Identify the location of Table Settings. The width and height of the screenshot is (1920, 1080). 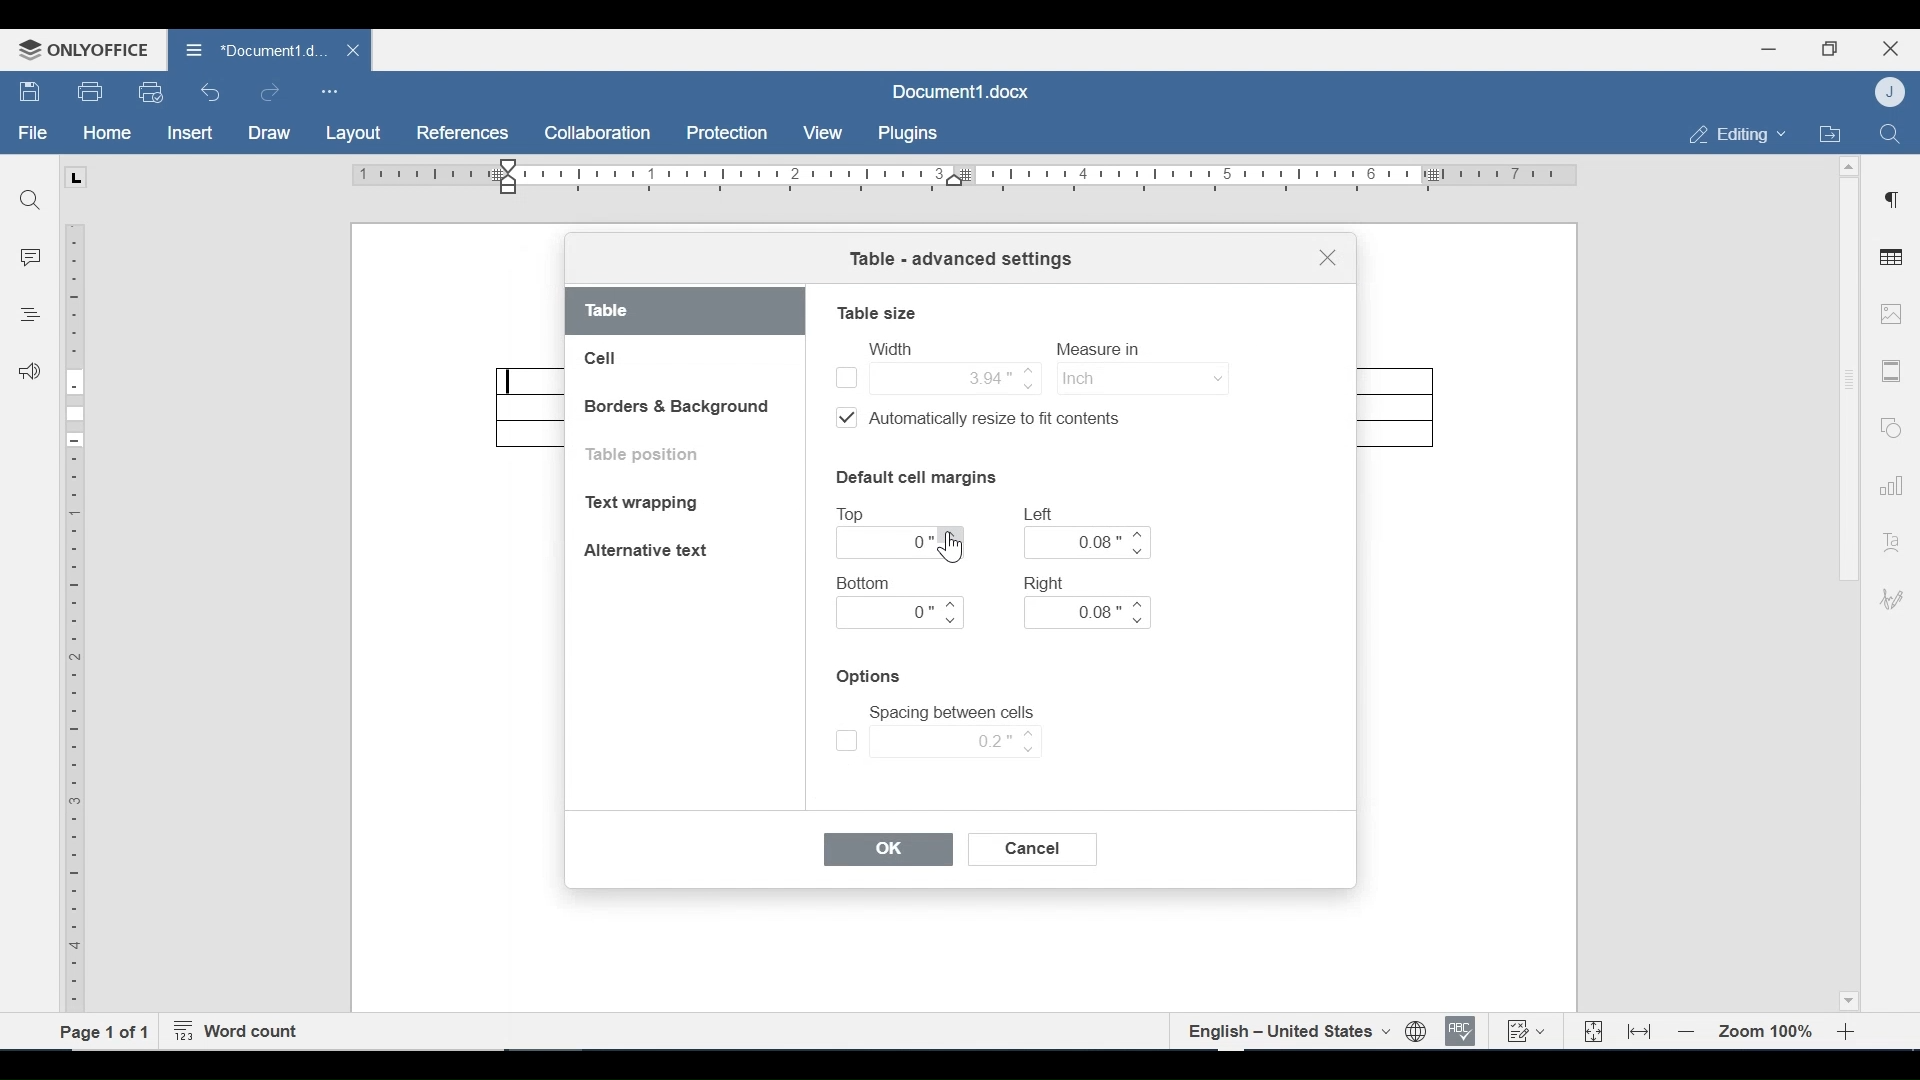
(1892, 259).